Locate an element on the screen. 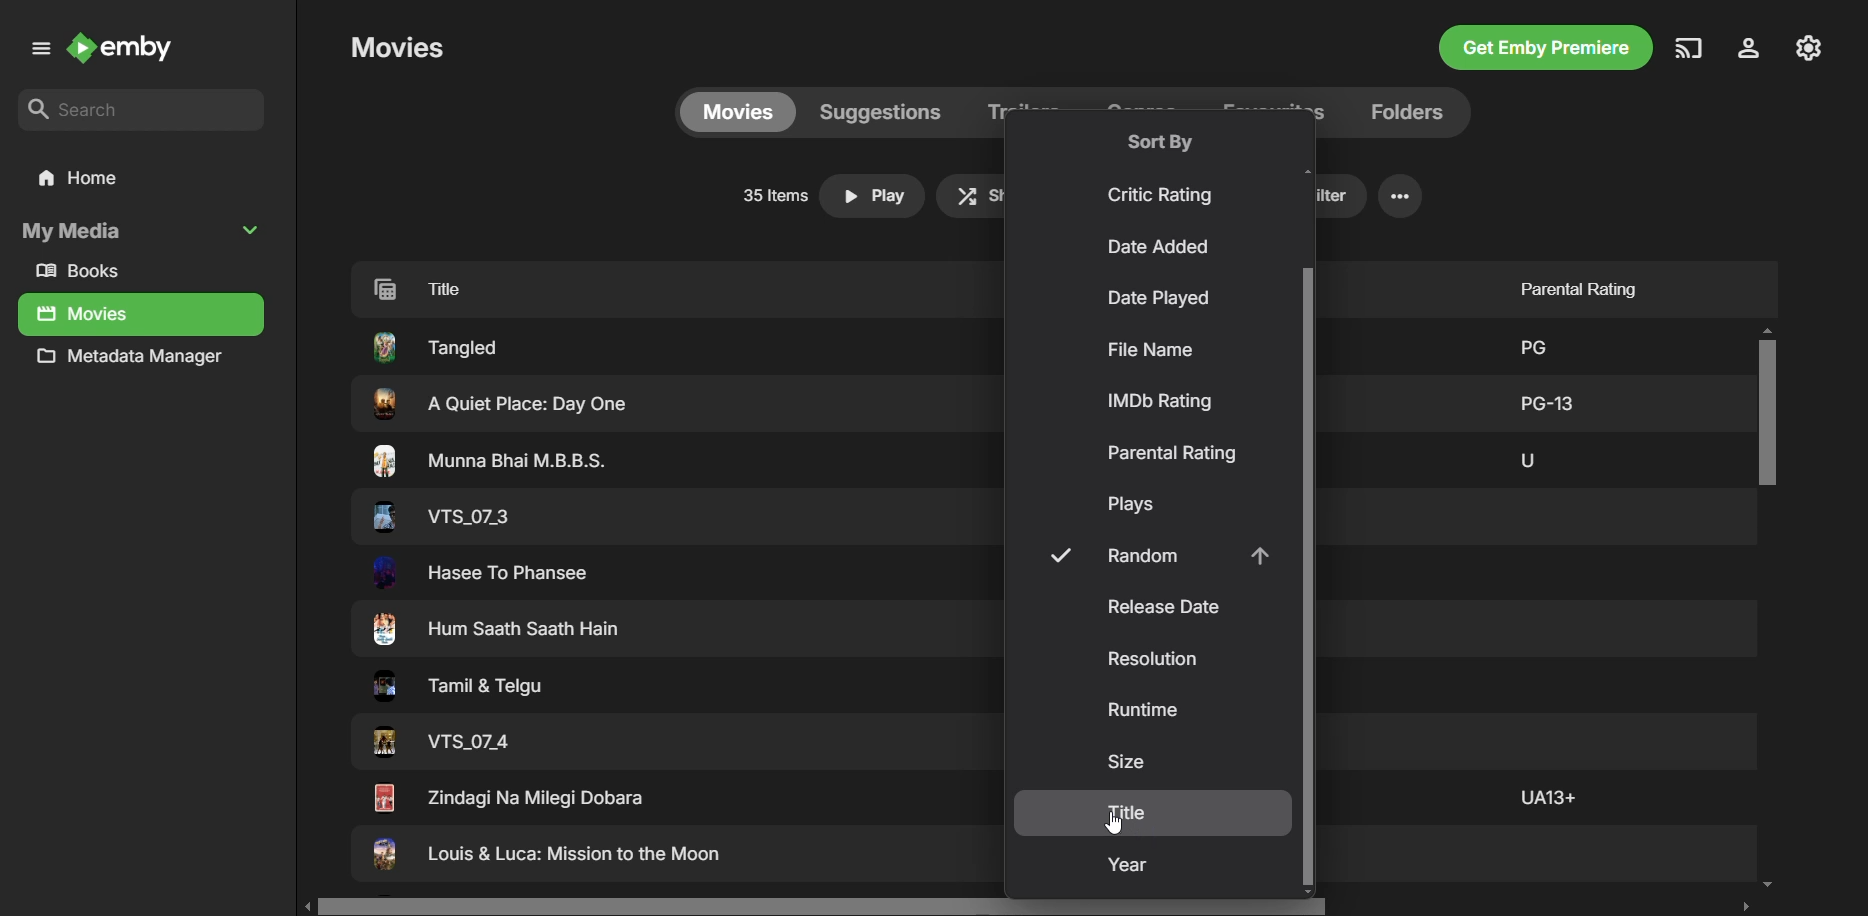 This screenshot has width=1868, height=916. Movies is located at coordinates (84, 315).